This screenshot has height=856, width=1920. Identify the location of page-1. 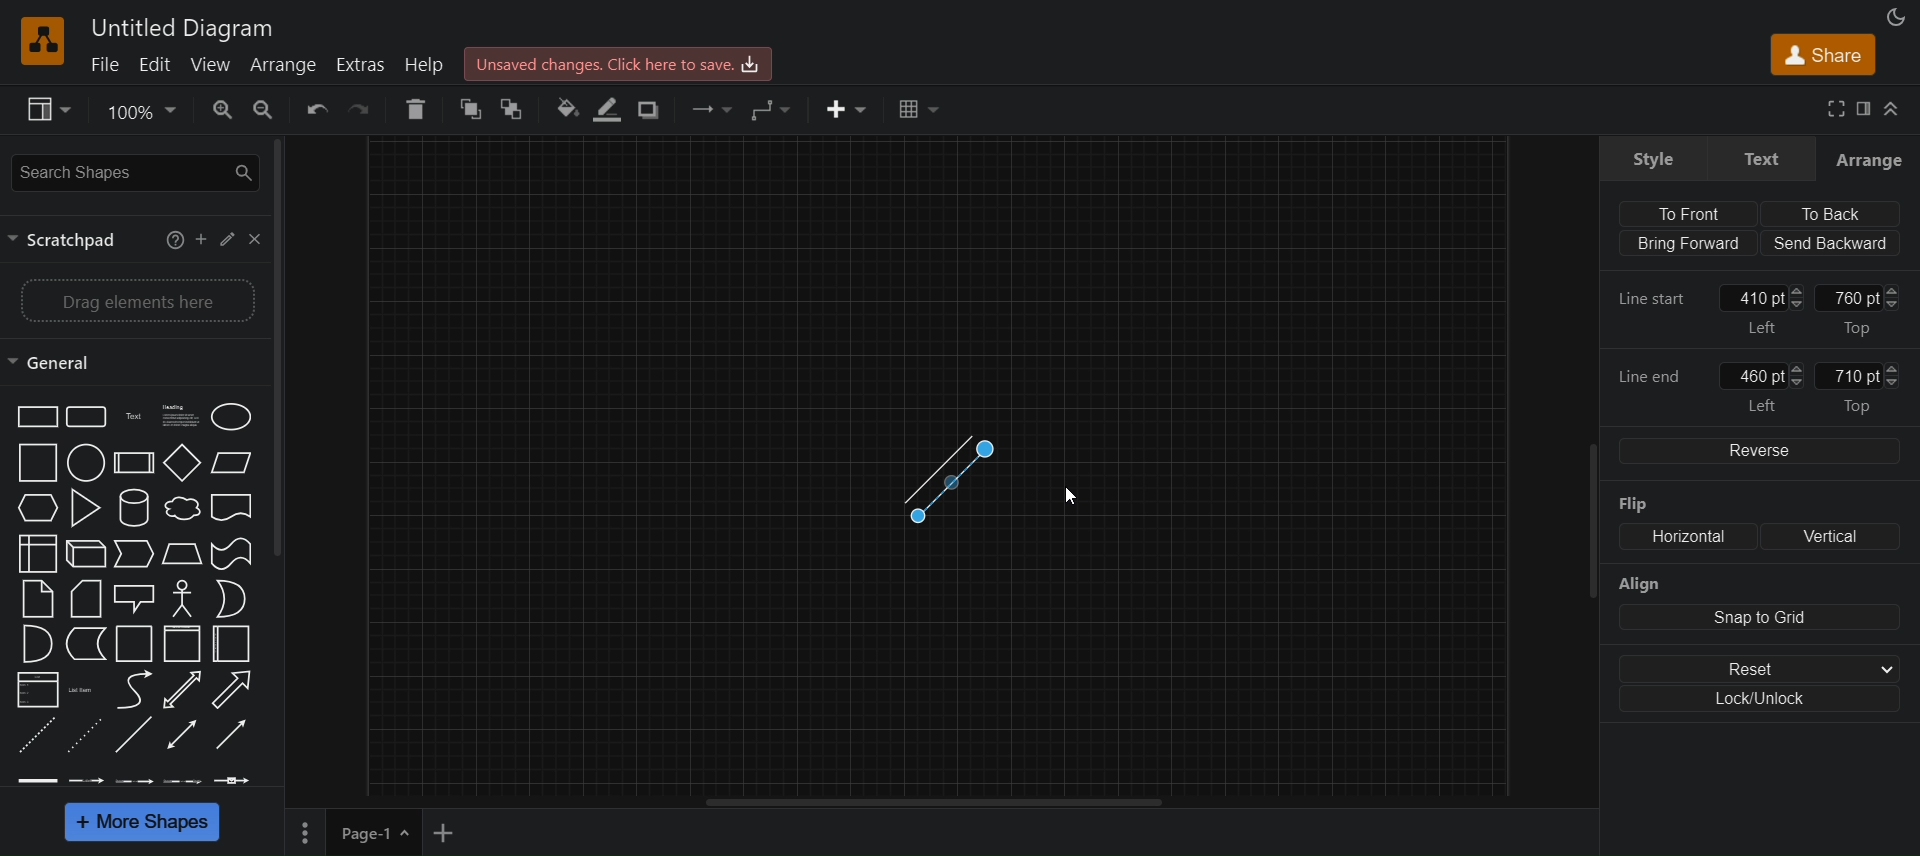
(376, 832).